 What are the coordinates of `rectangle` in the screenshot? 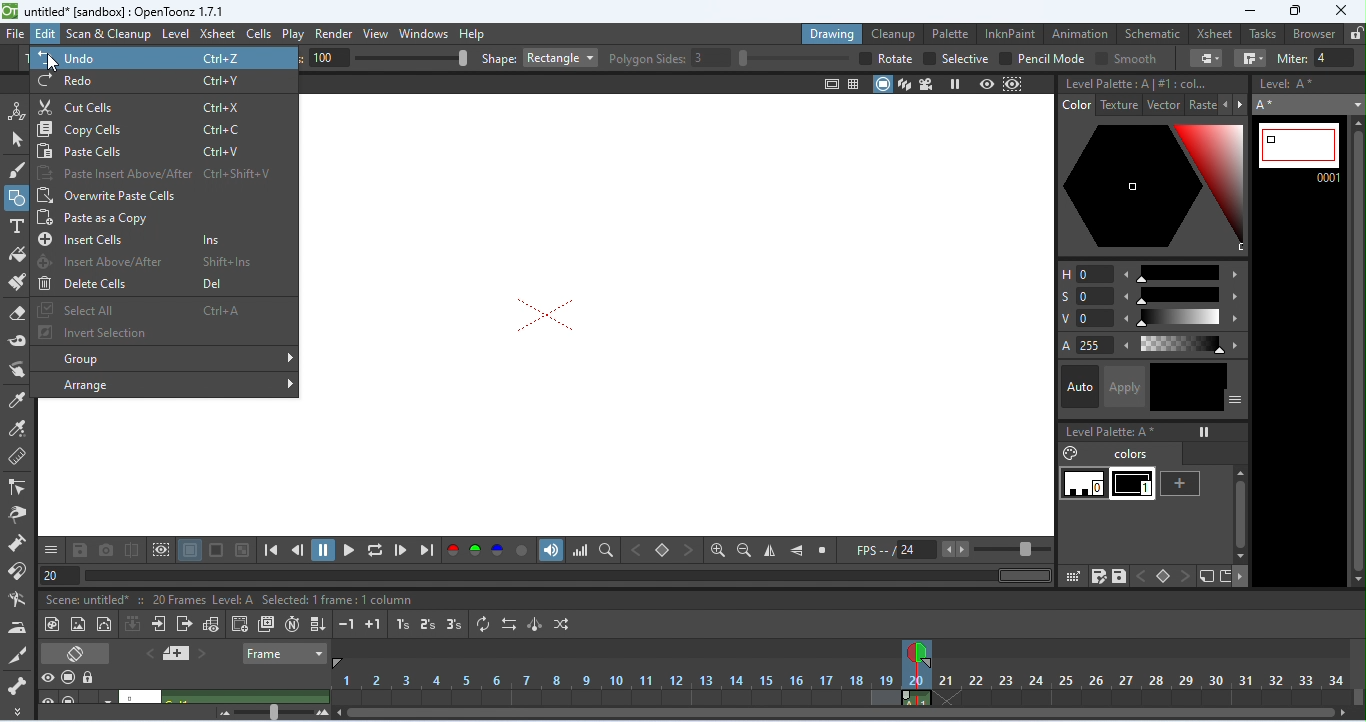 It's located at (562, 57).